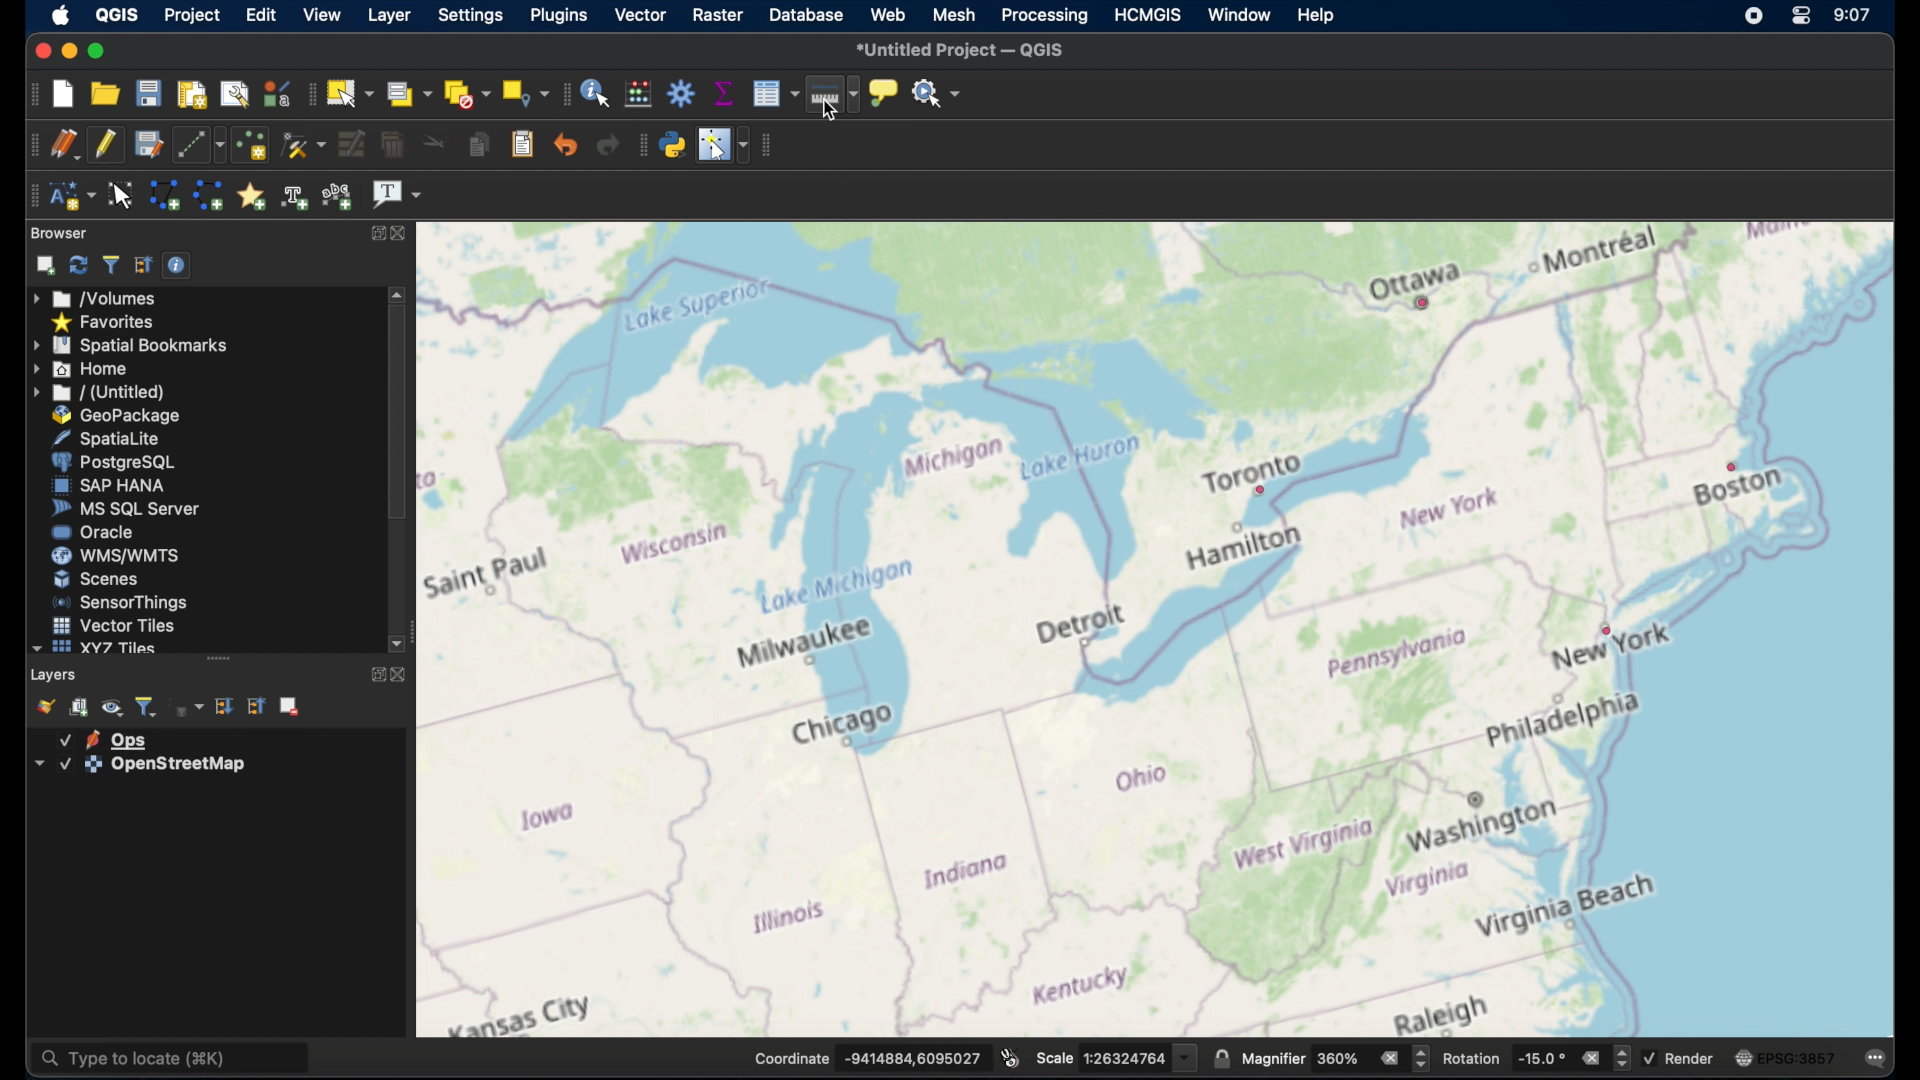  I want to click on delete selected, so click(391, 145).